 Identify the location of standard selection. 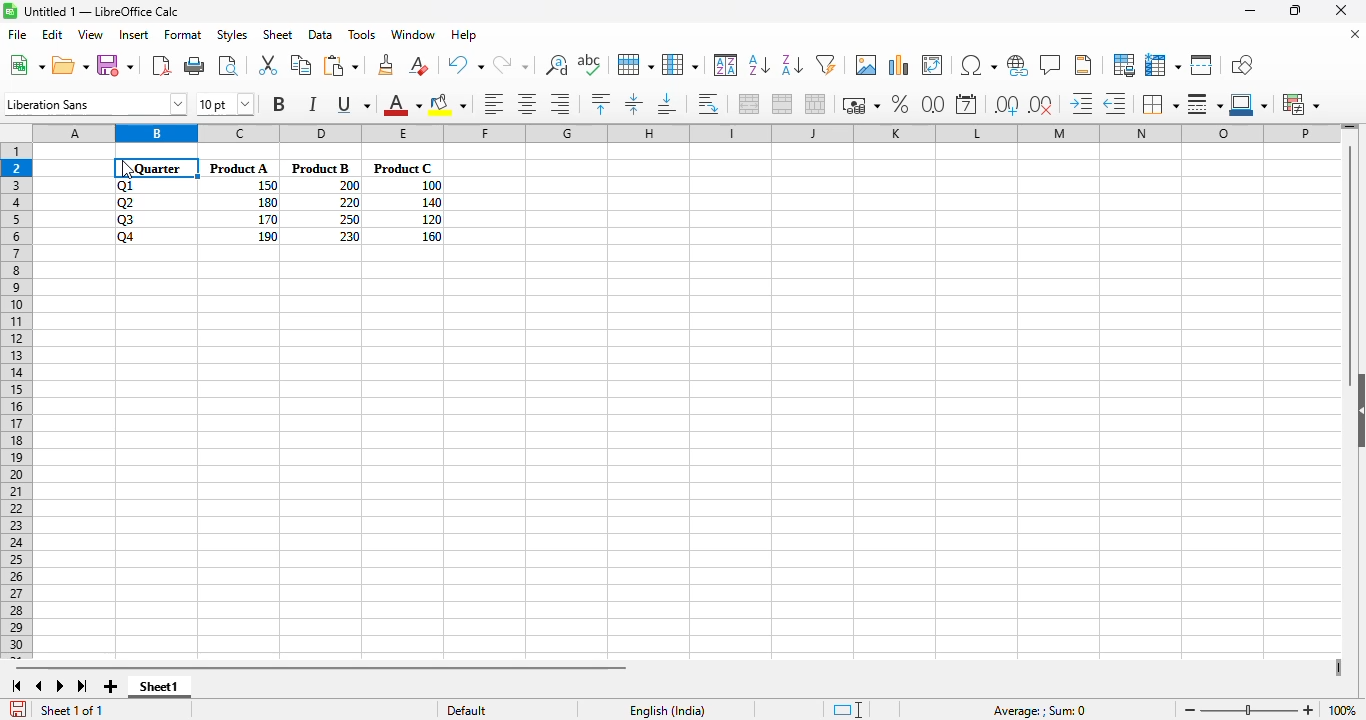
(847, 710).